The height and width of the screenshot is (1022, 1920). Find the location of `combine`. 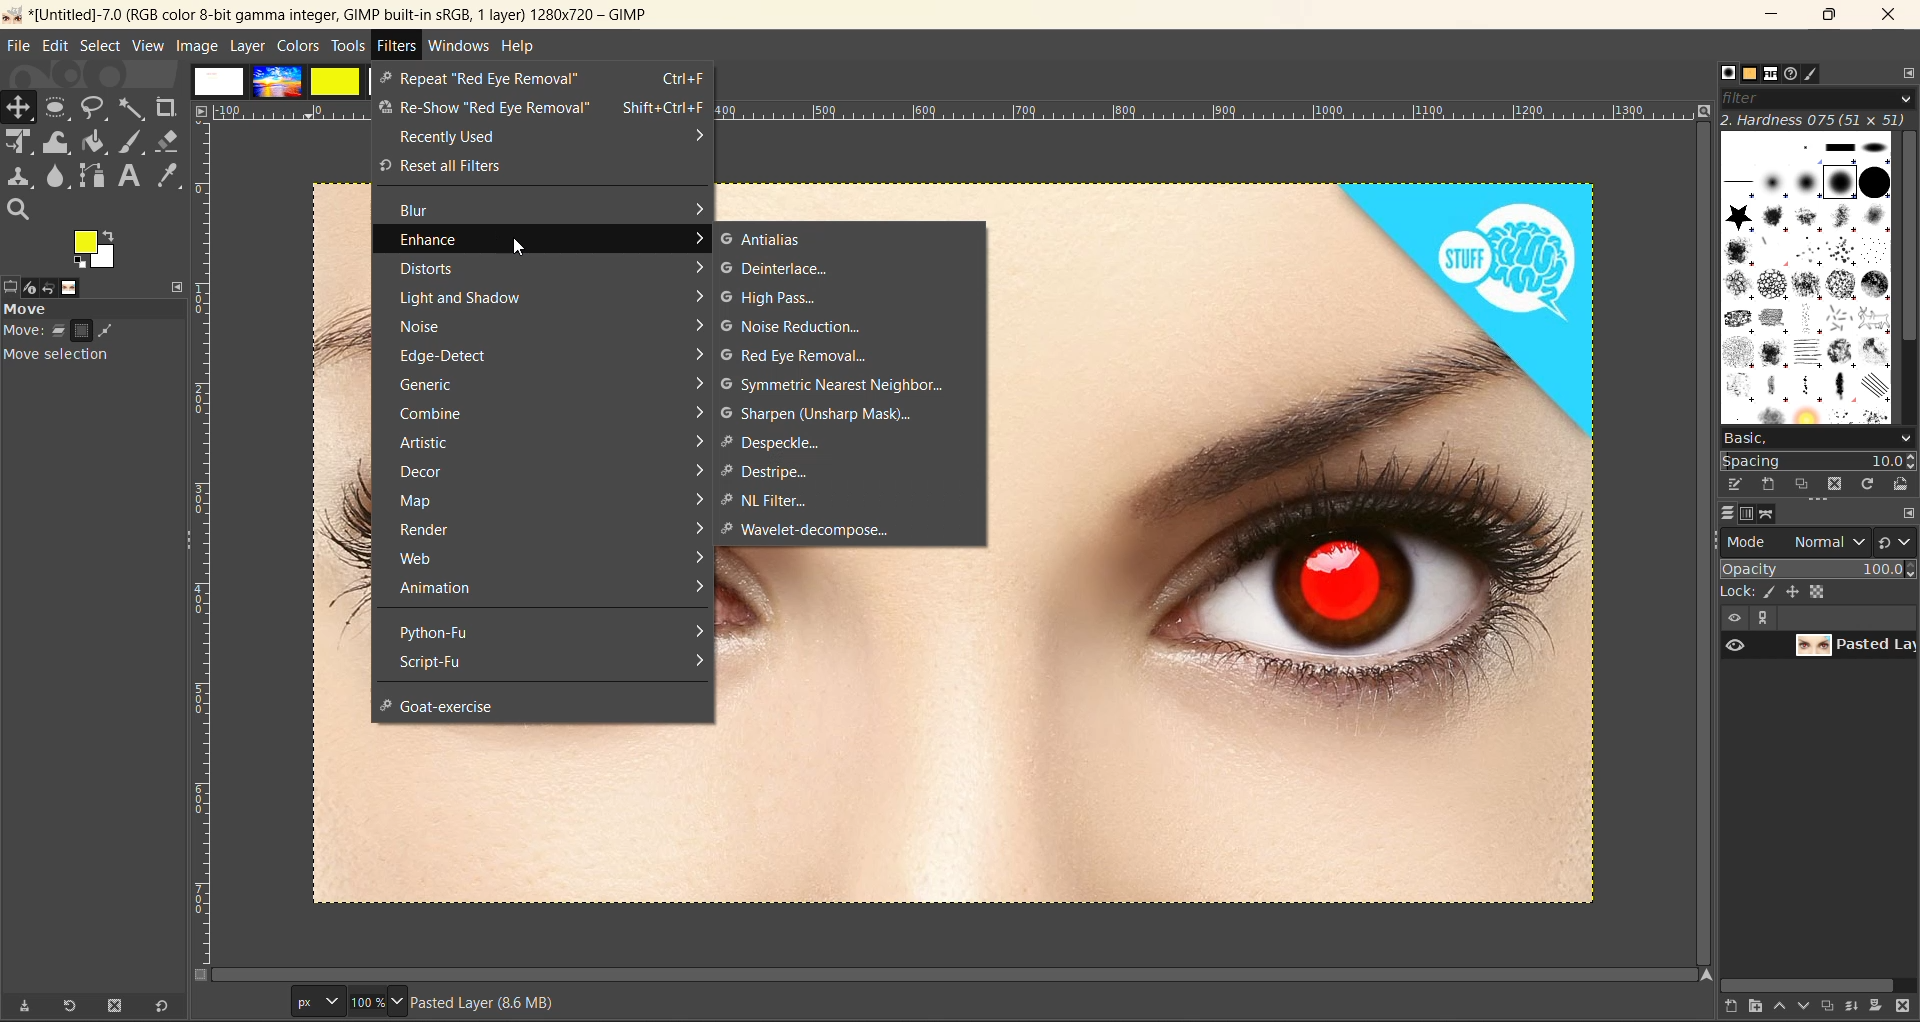

combine is located at coordinates (548, 414).